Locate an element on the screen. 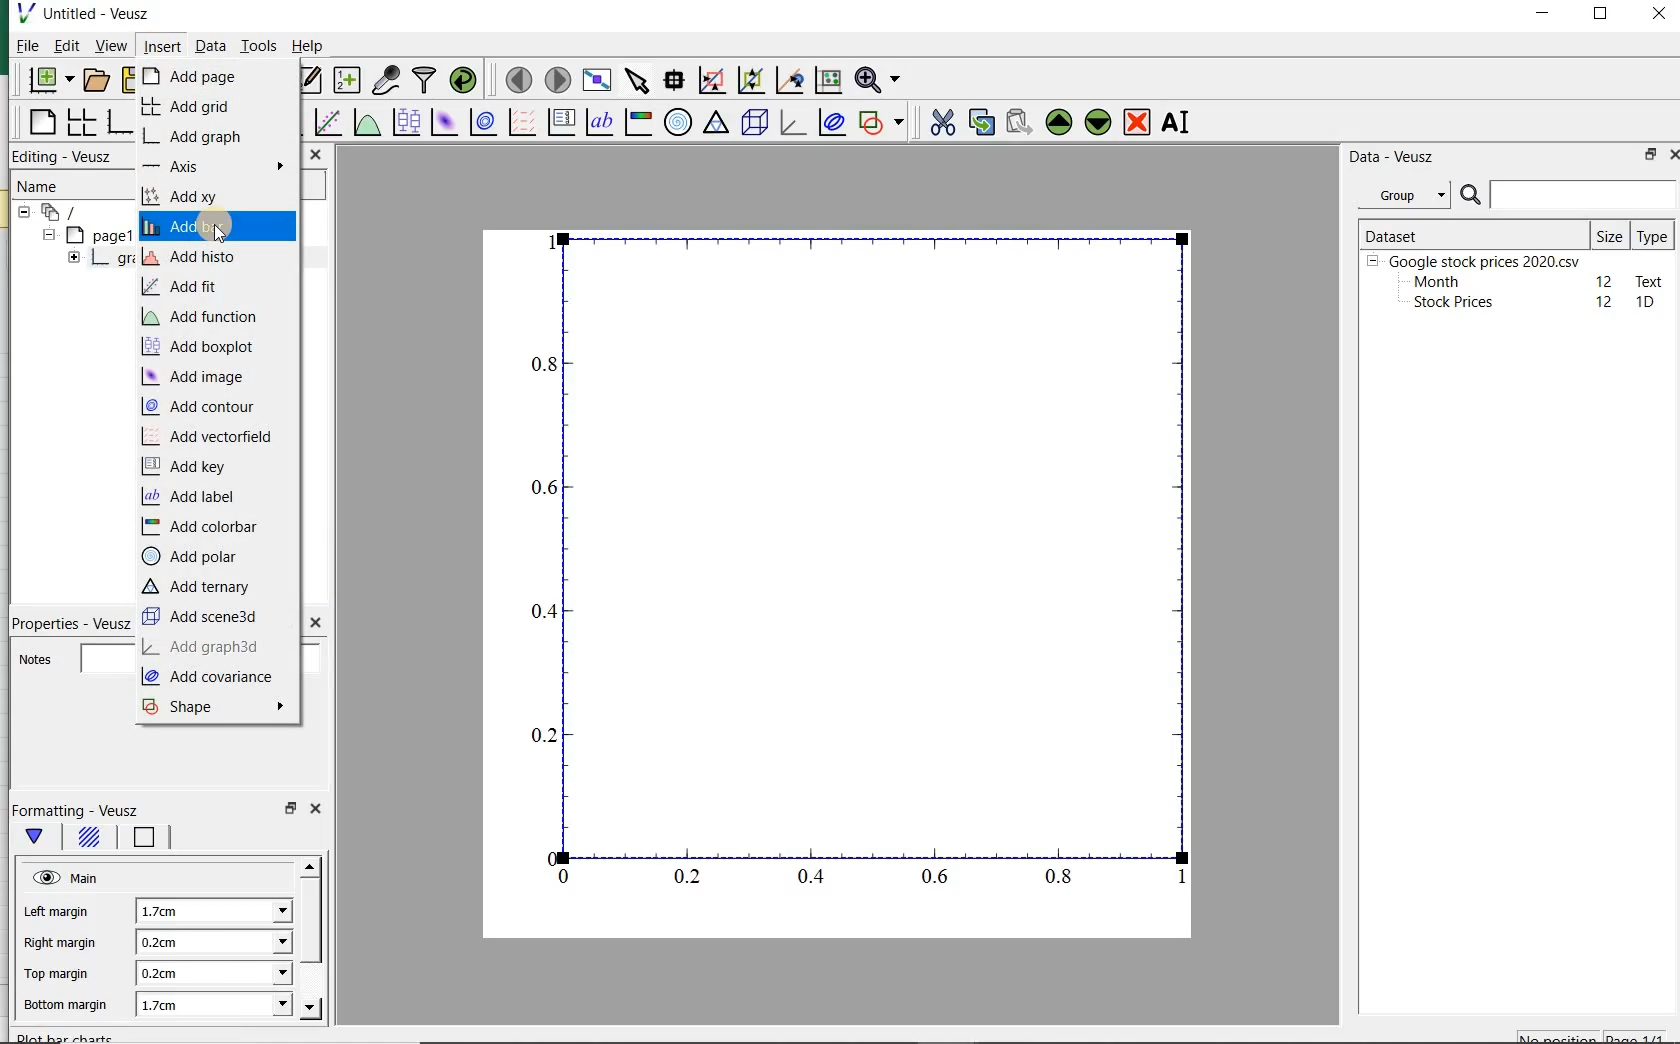 This screenshot has width=1680, height=1044. insert is located at coordinates (161, 47).